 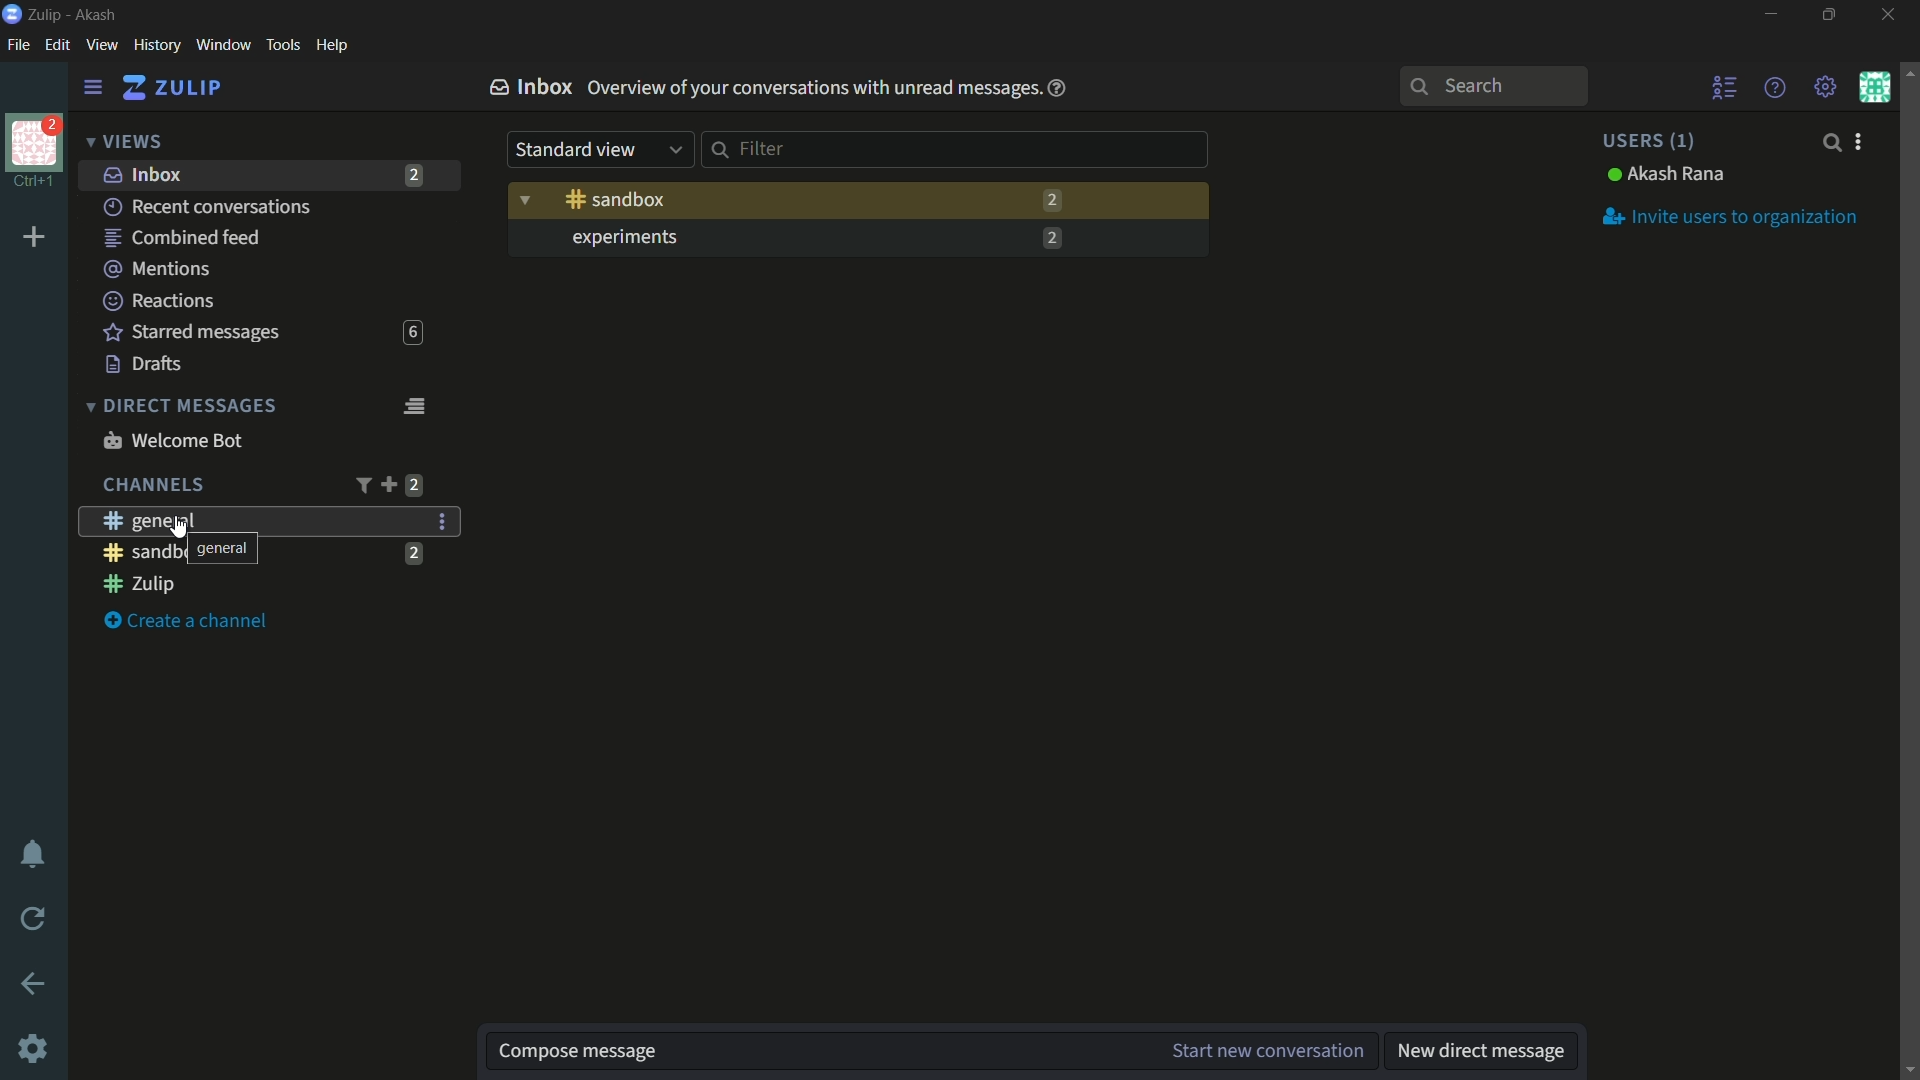 What do you see at coordinates (617, 199) in the screenshot?
I see `` at bounding box center [617, 199].